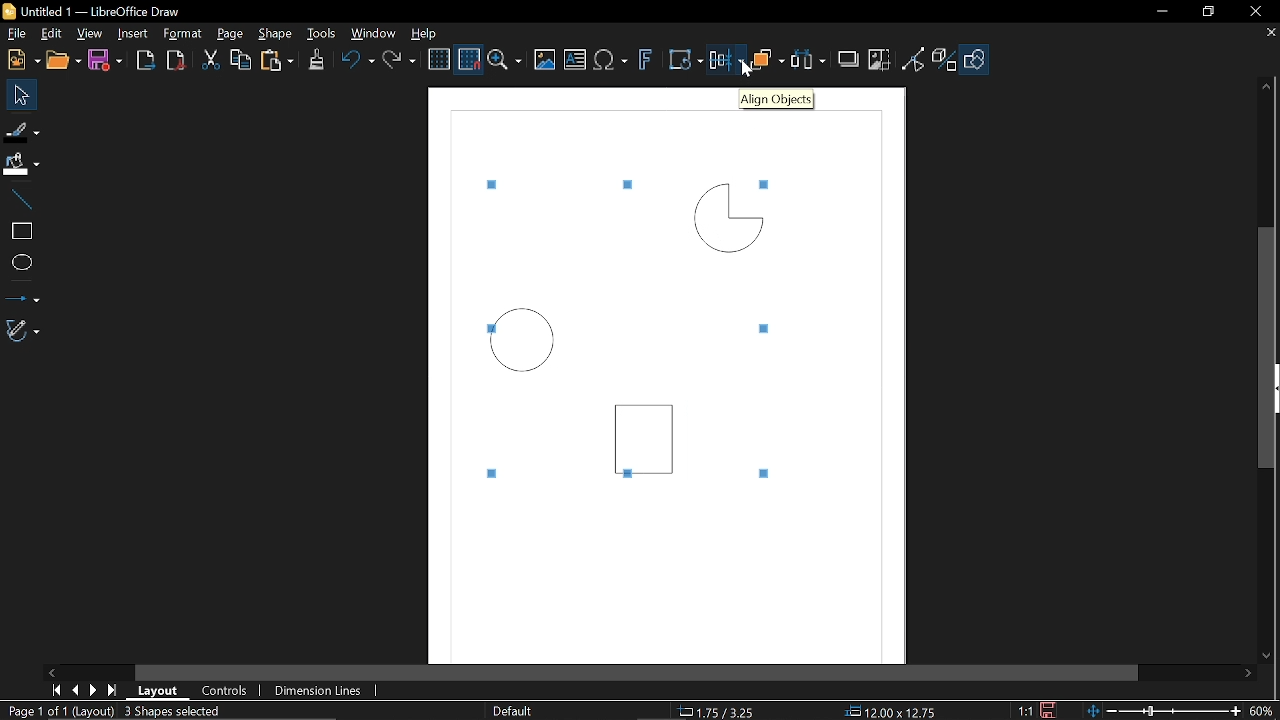 This screenshot has height=720, width=1280. I want to click on Export pdf, so click(174, 61).